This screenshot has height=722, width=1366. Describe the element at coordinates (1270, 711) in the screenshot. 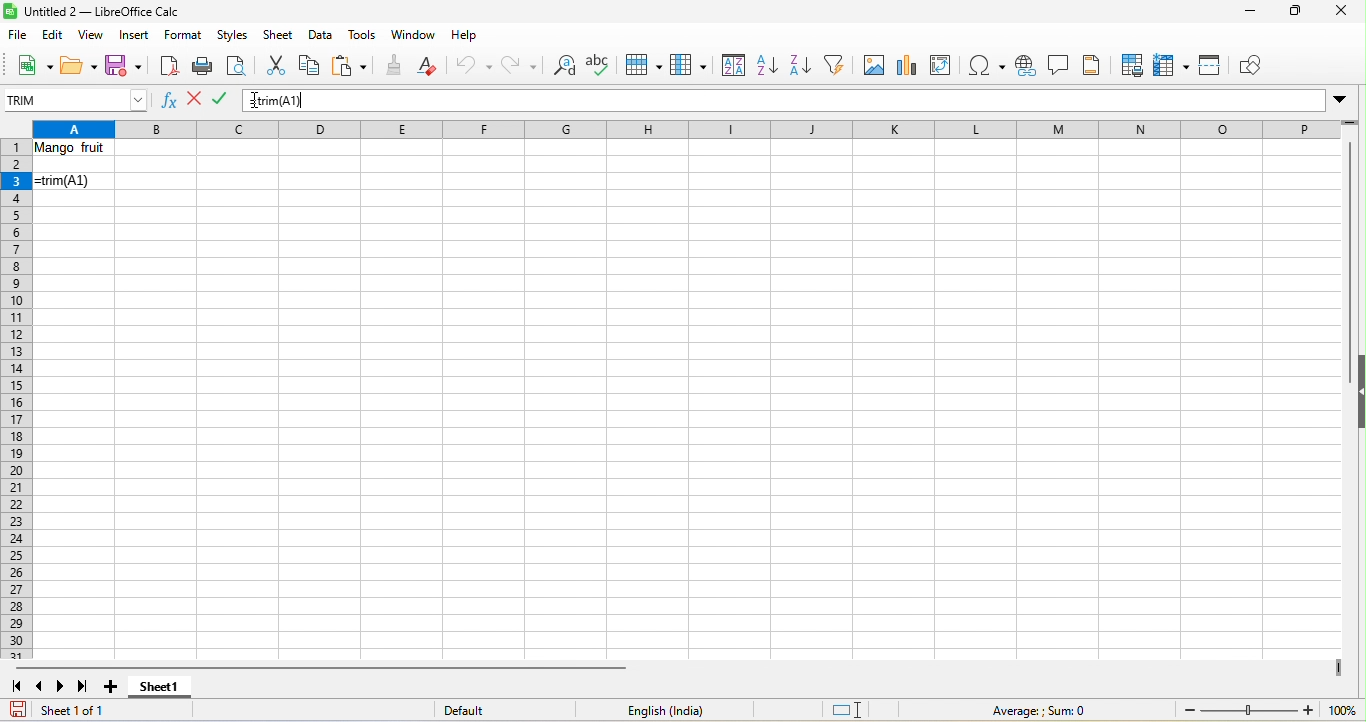

I see `zoom` at that location.